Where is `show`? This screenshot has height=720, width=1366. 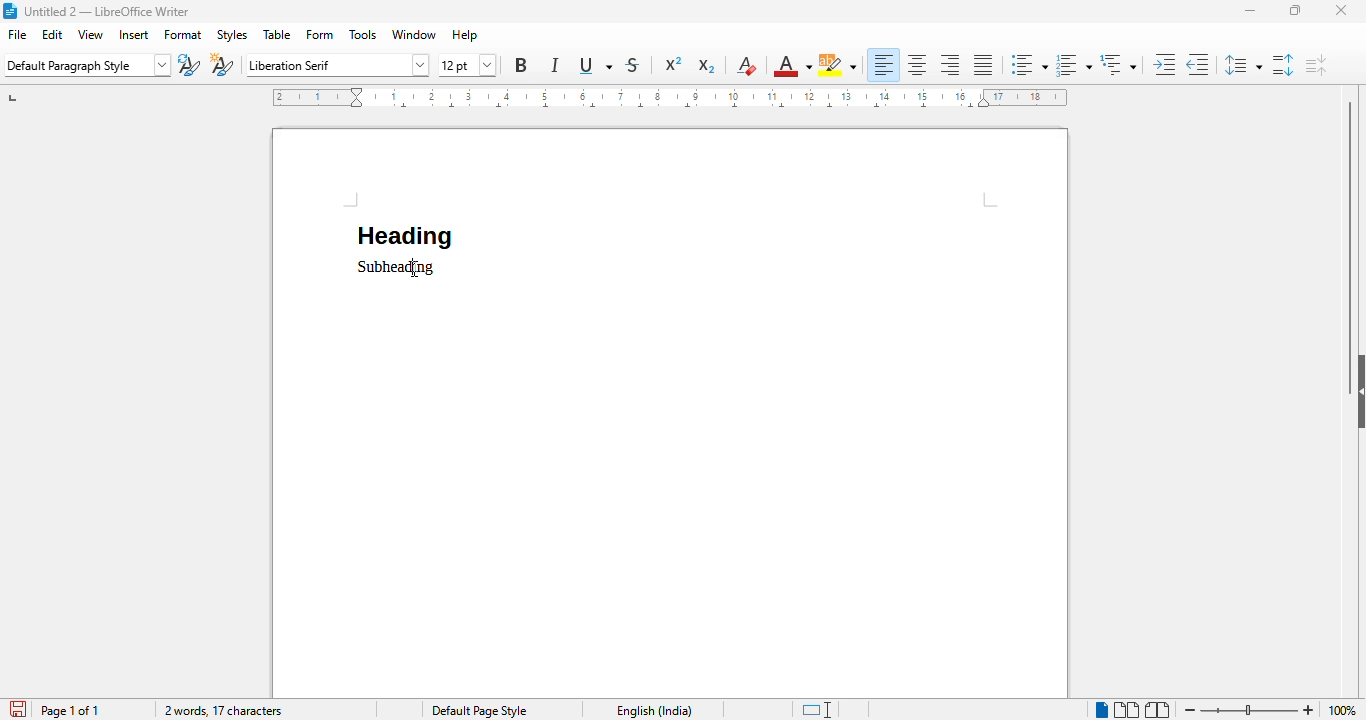
show is located at coordinates (1357, 391).